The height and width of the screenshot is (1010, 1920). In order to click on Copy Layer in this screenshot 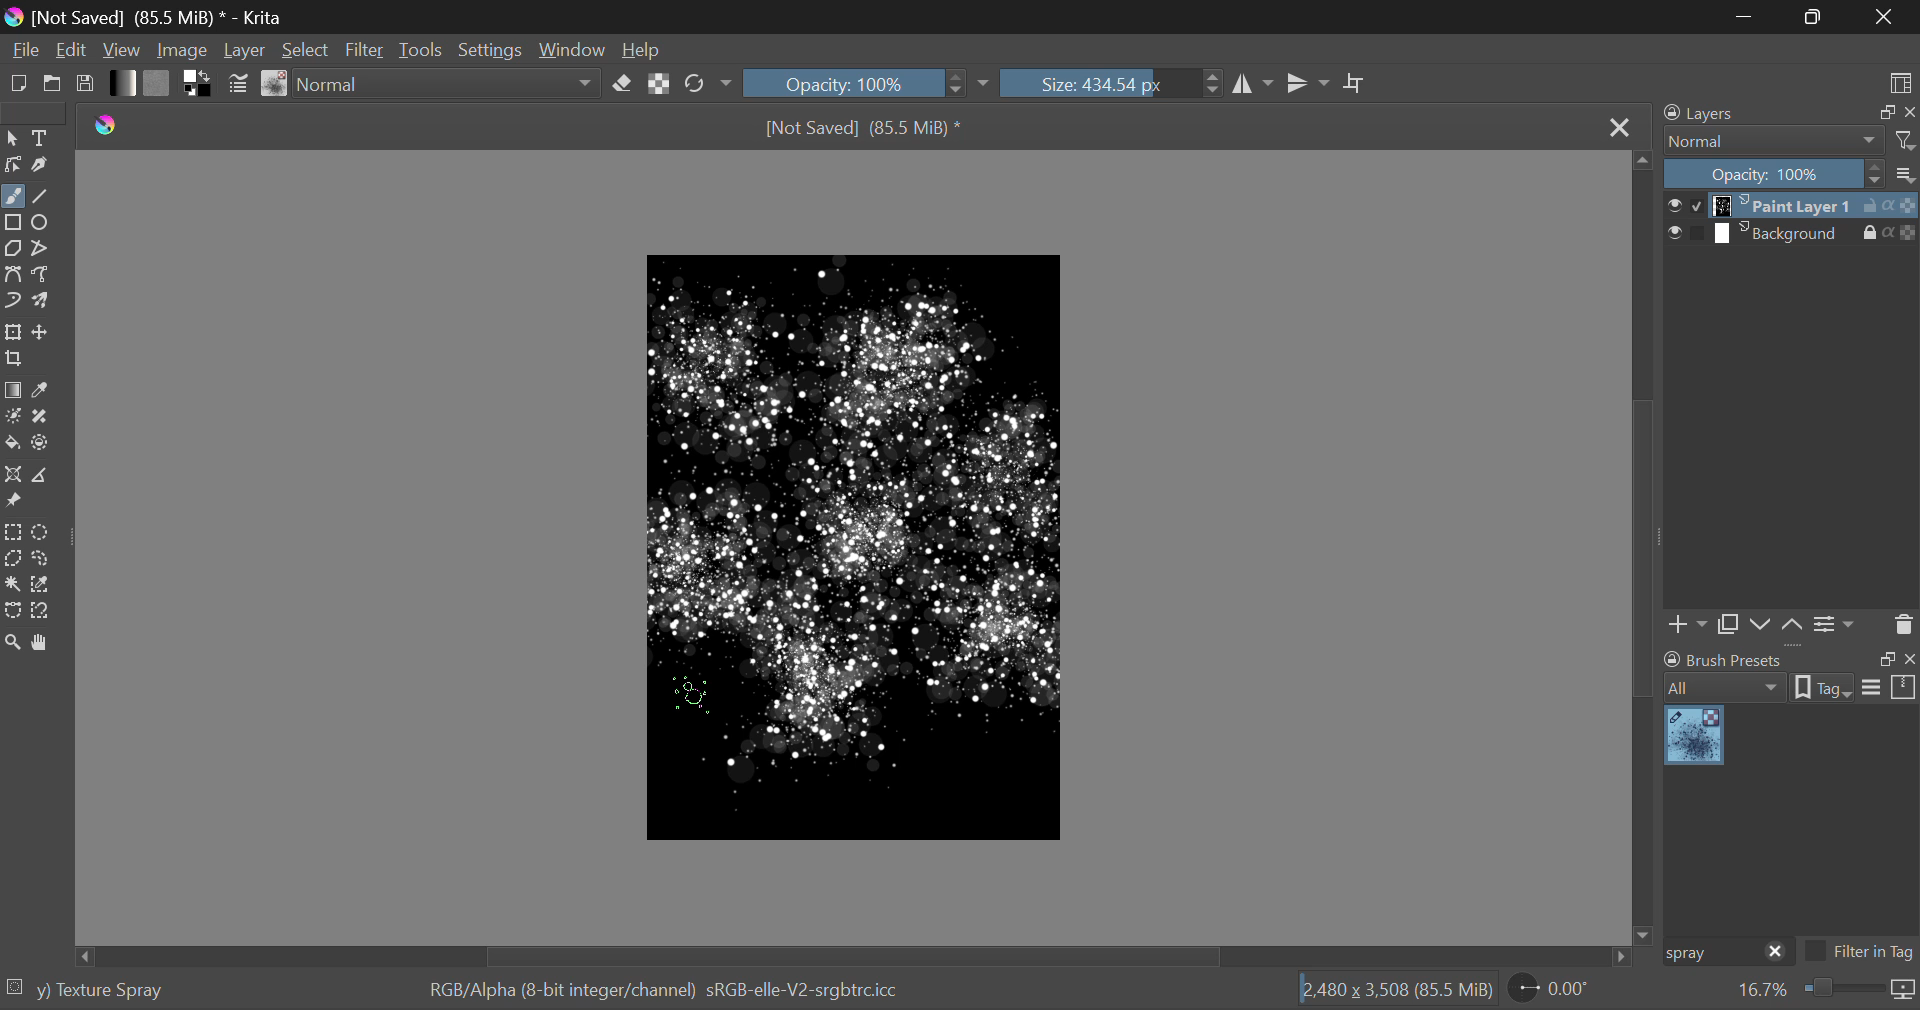, I will do `click(1728, 627)`.